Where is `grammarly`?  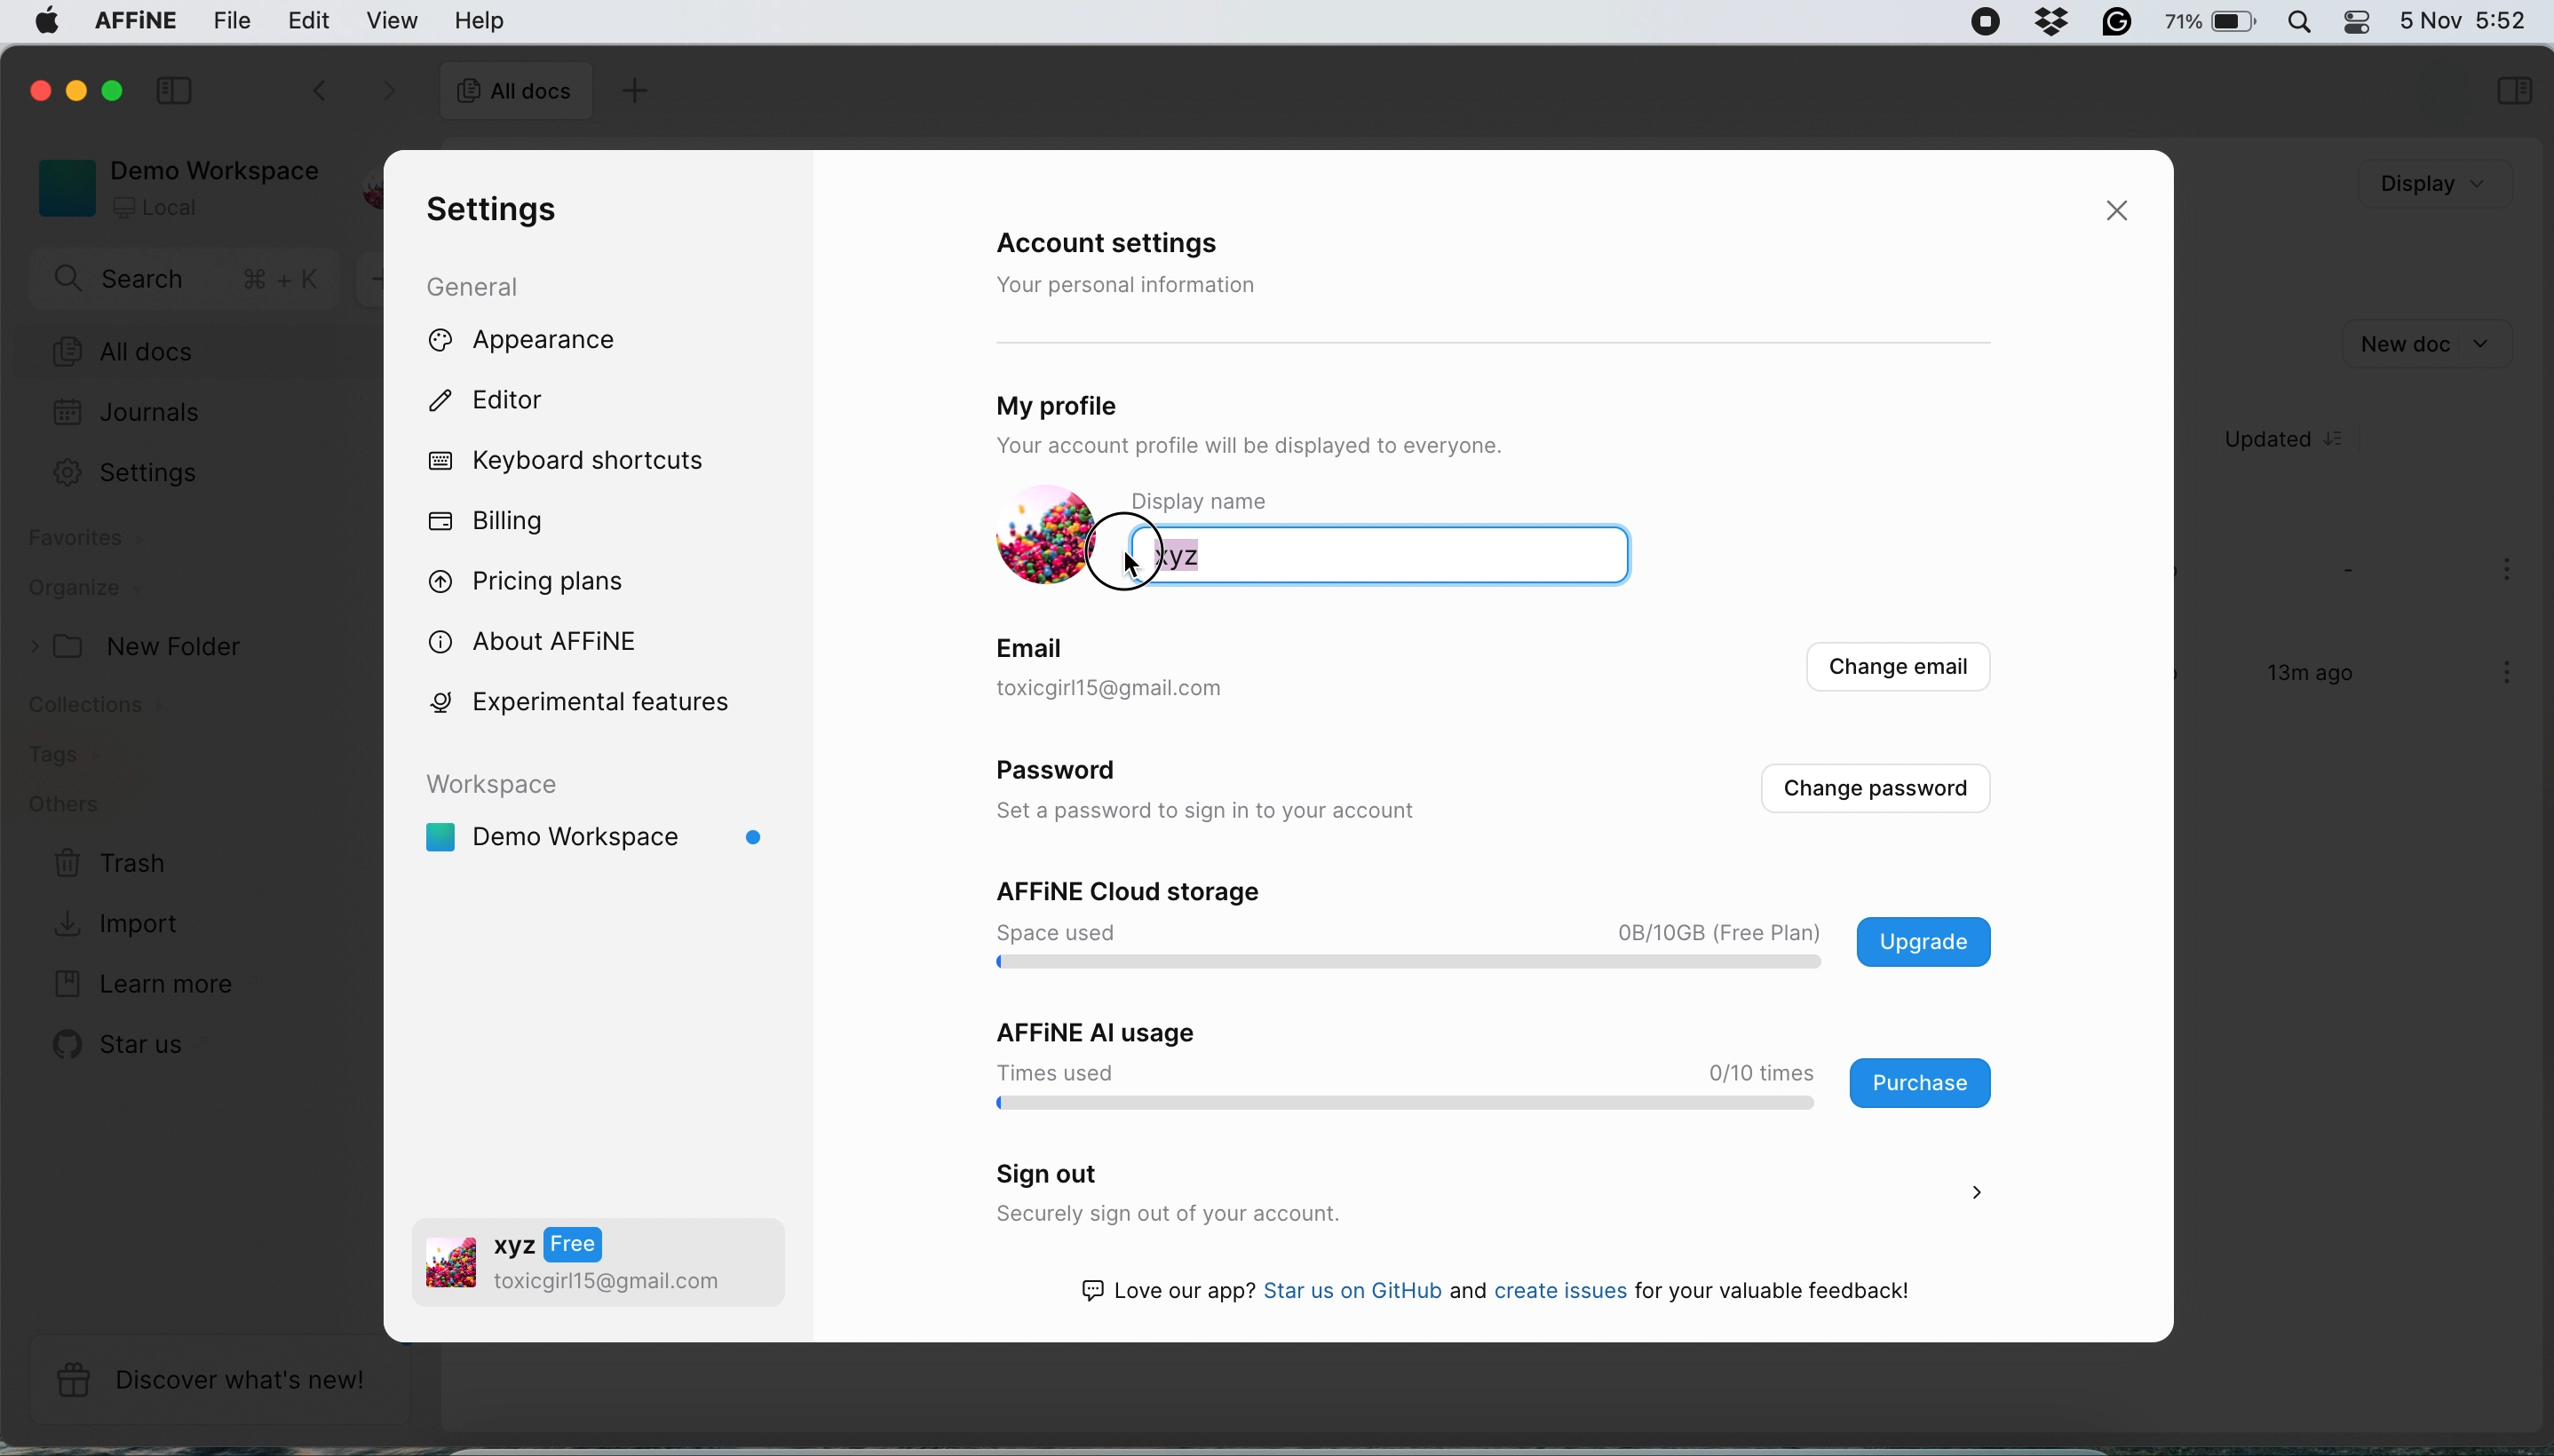
grammarly is located at coordinates (2045, 19).